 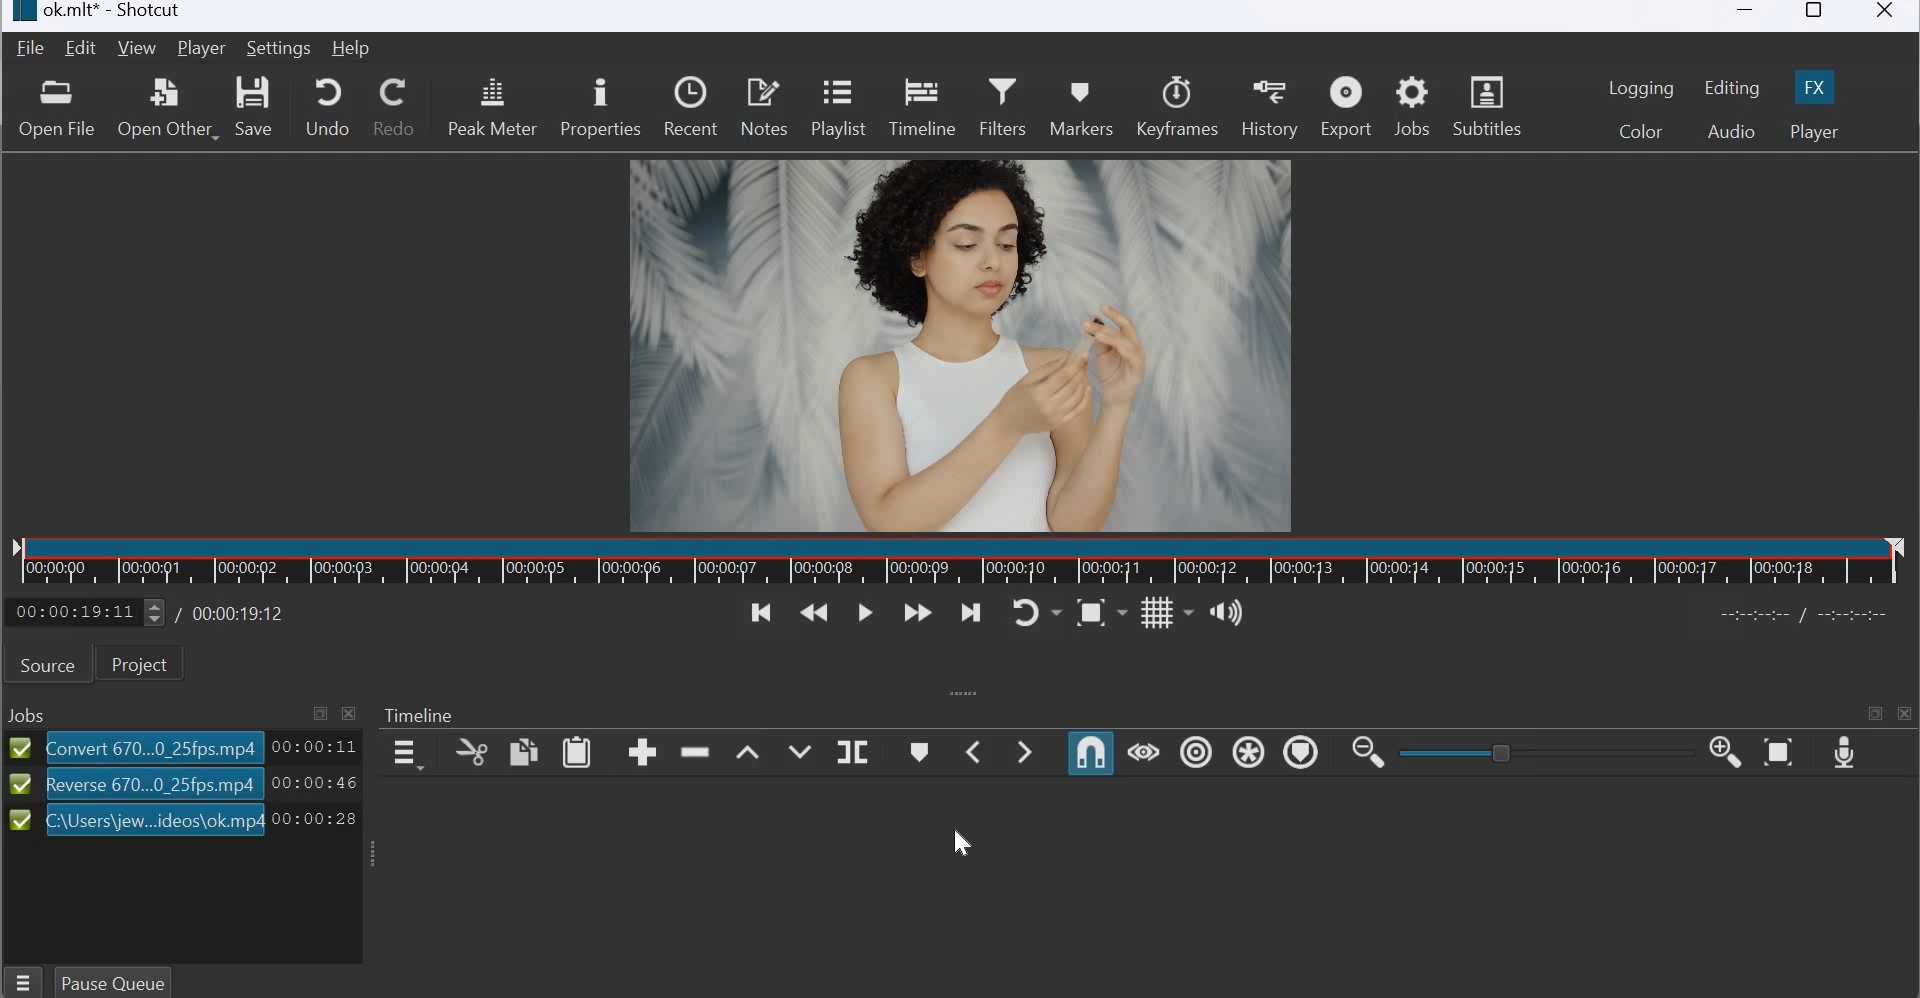 What do you see at coordinates (1746, 16) in the screenshot?
I see `Minimize` at bounding box center [1746, 16].